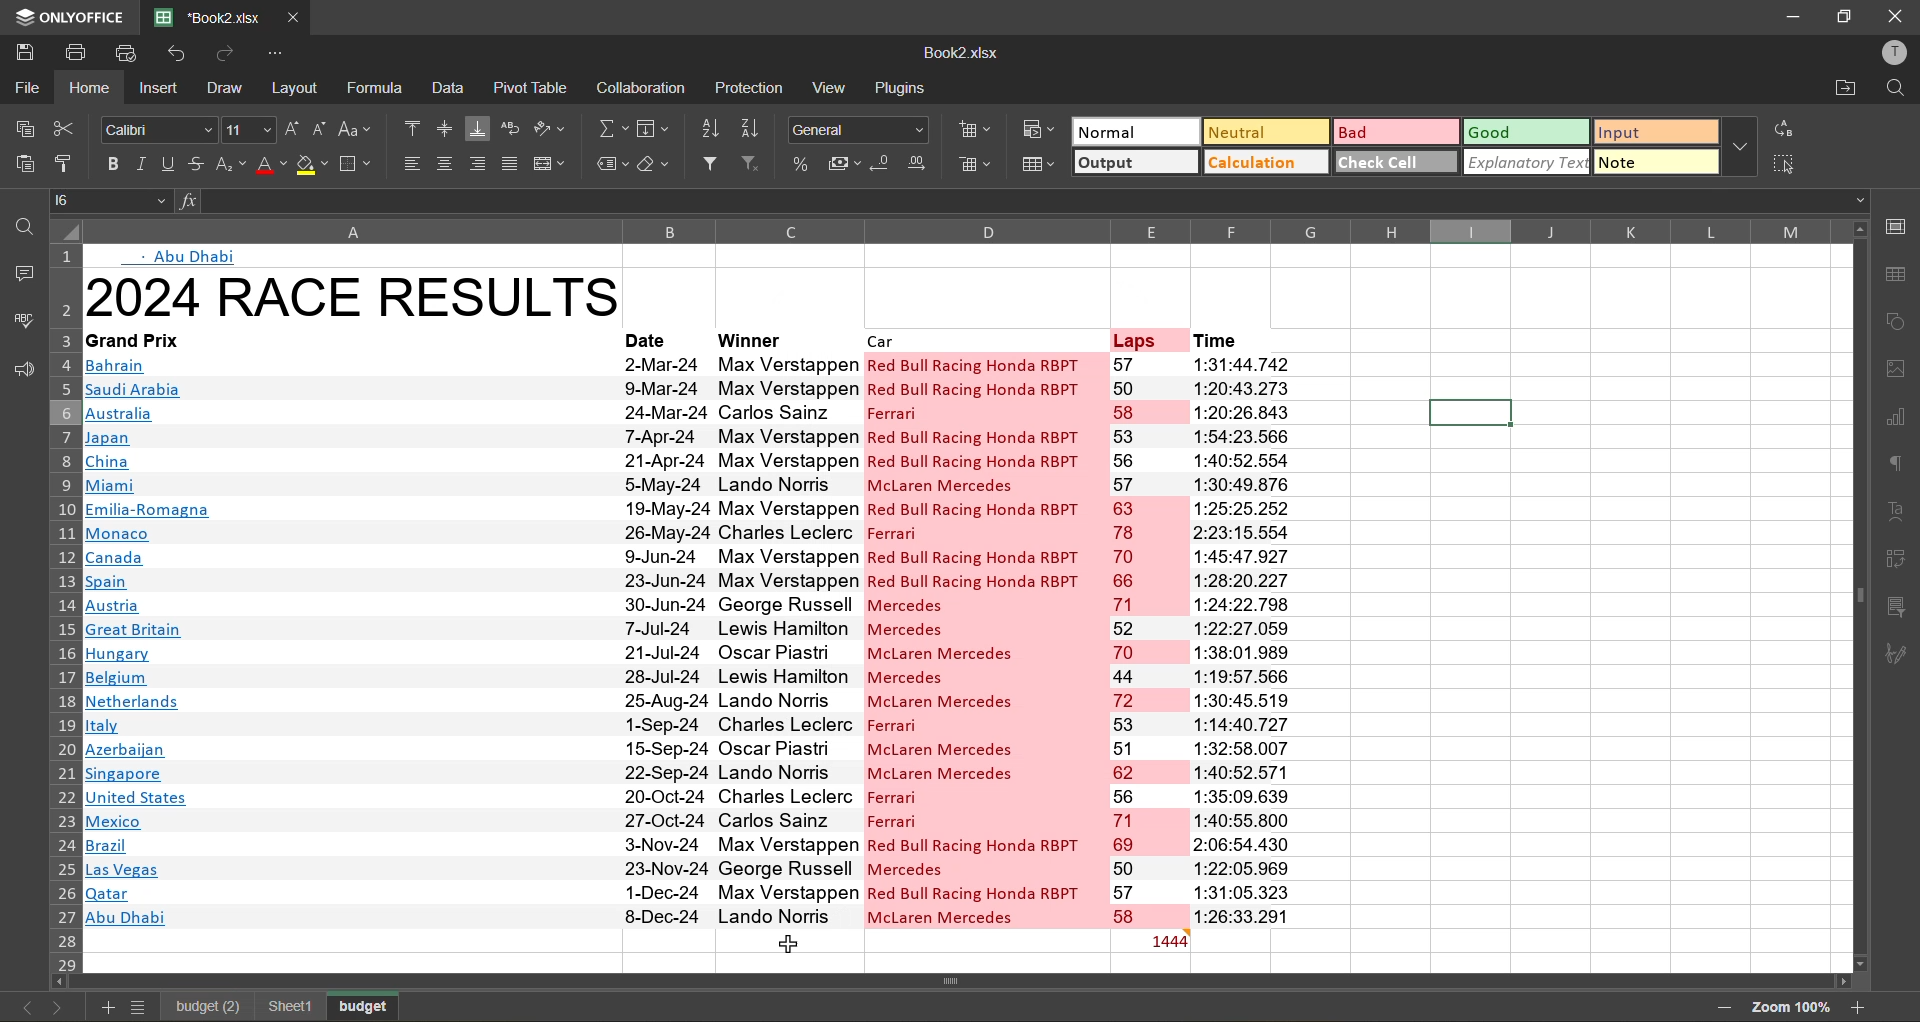 This screenshot has width=1920, height=1022. I want to click on next, so click(58, 1005).